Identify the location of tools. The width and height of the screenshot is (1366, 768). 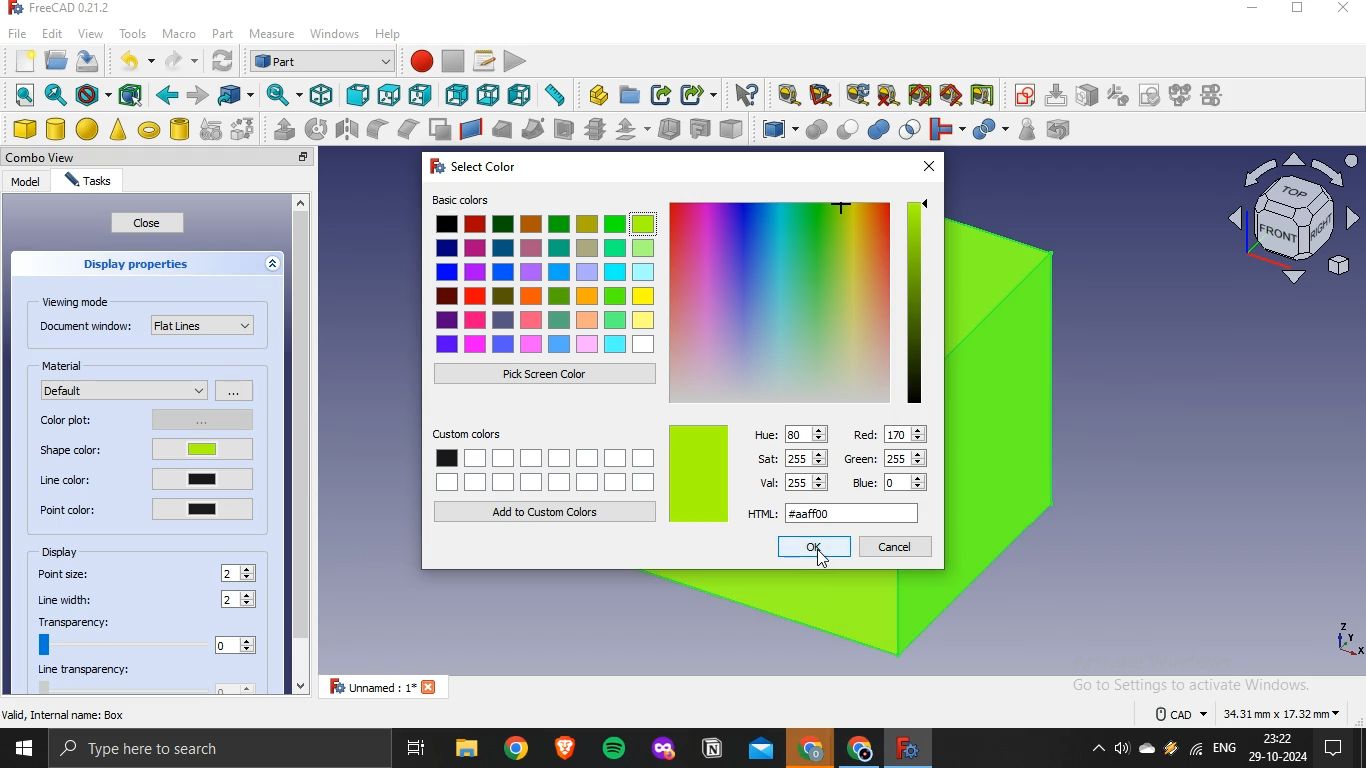
(133, 32).